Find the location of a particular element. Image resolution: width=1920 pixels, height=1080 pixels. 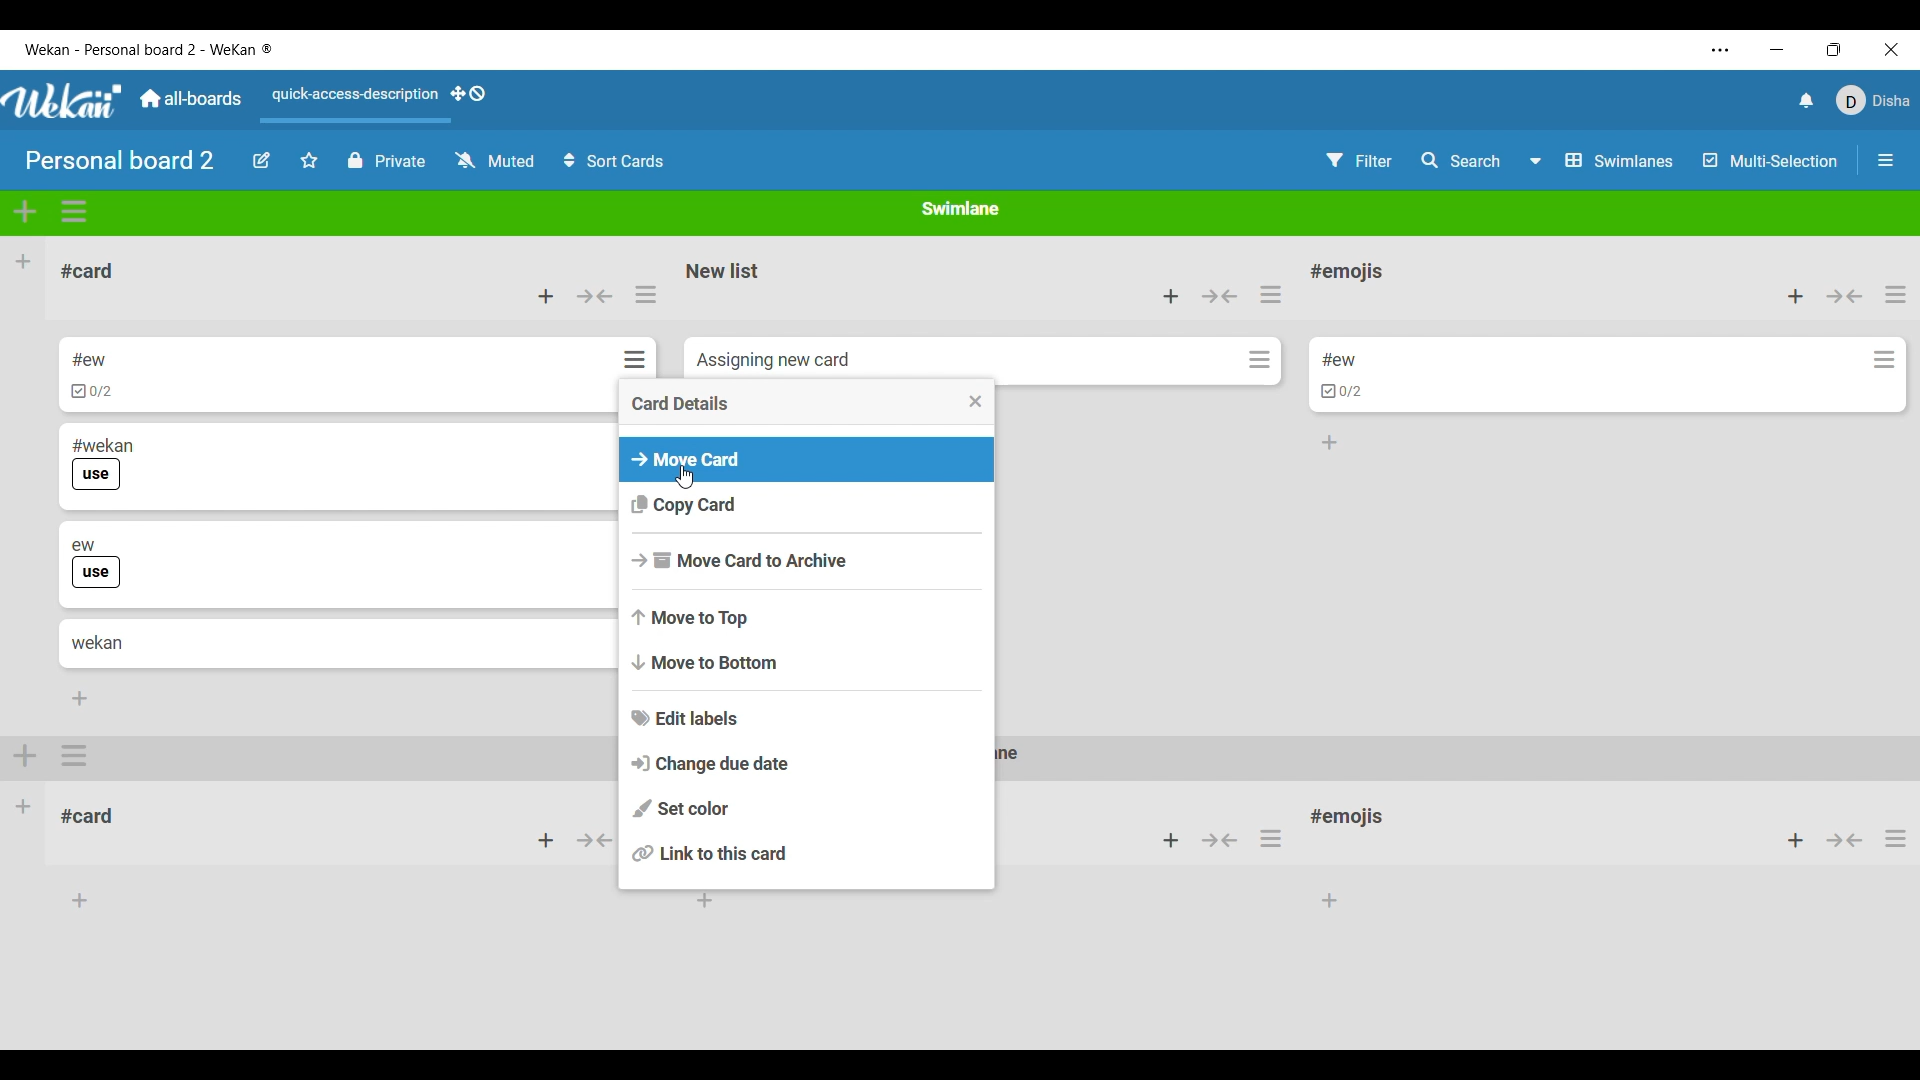

List actions is located at coordinates (646, 294).